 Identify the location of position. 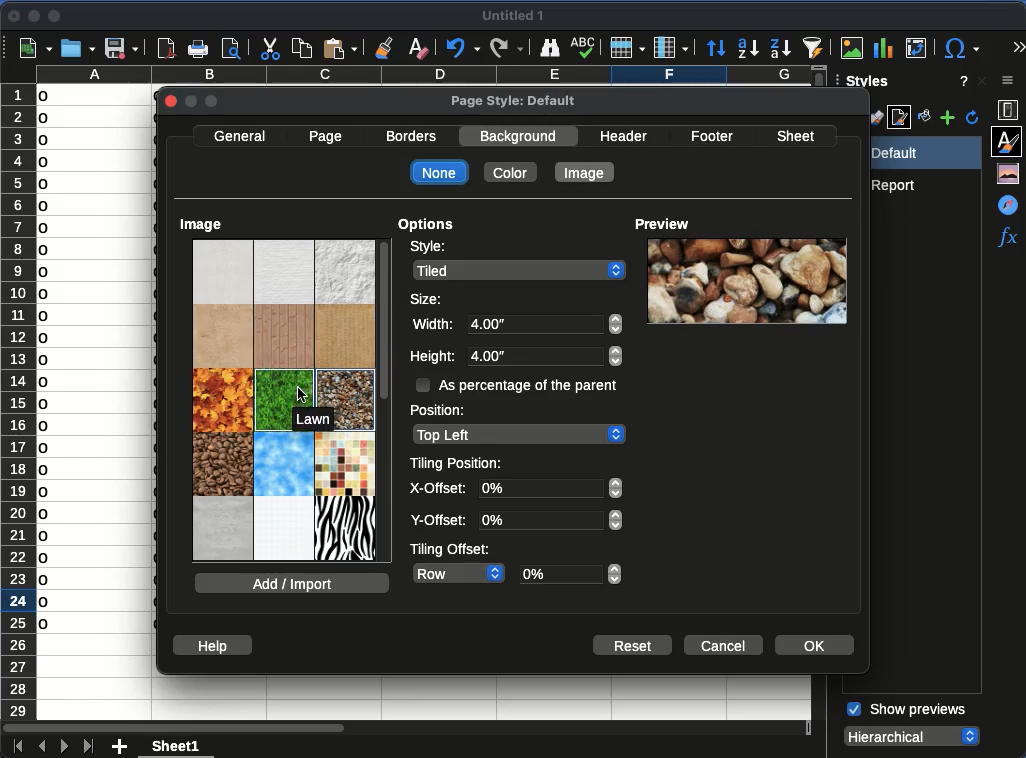
(442, 411).